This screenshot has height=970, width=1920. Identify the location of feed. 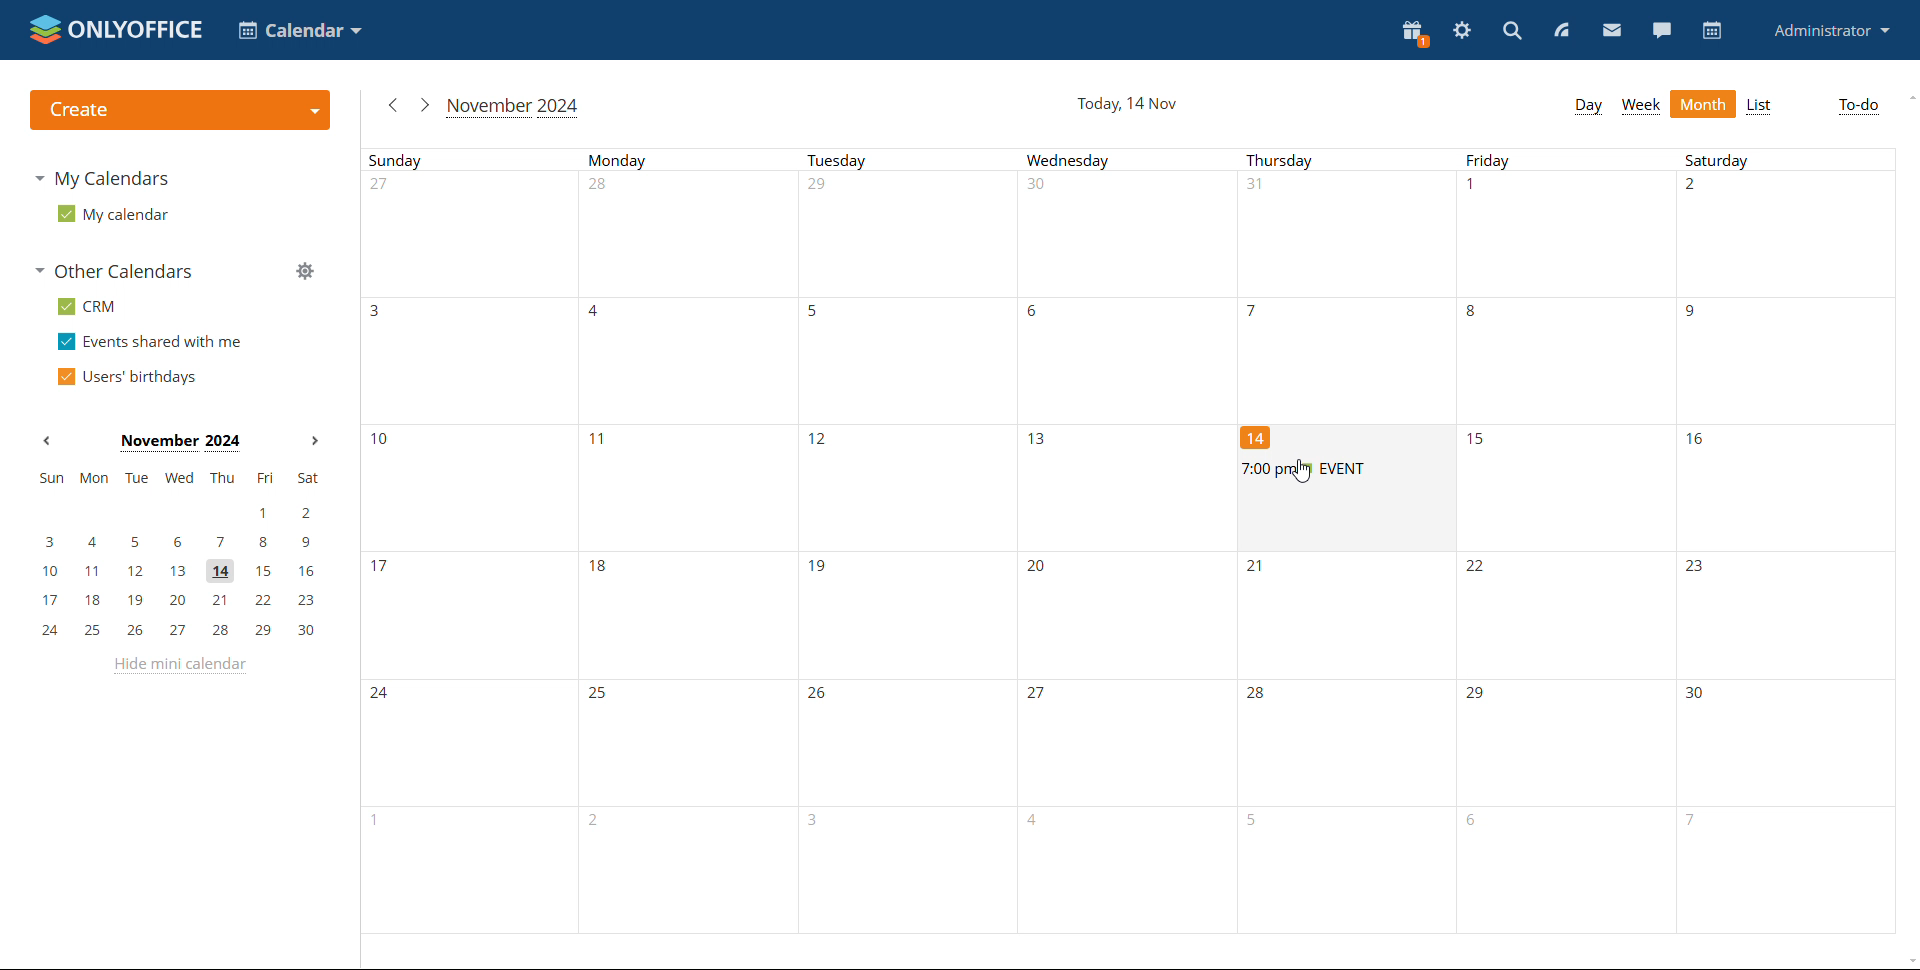
(1560, 28).